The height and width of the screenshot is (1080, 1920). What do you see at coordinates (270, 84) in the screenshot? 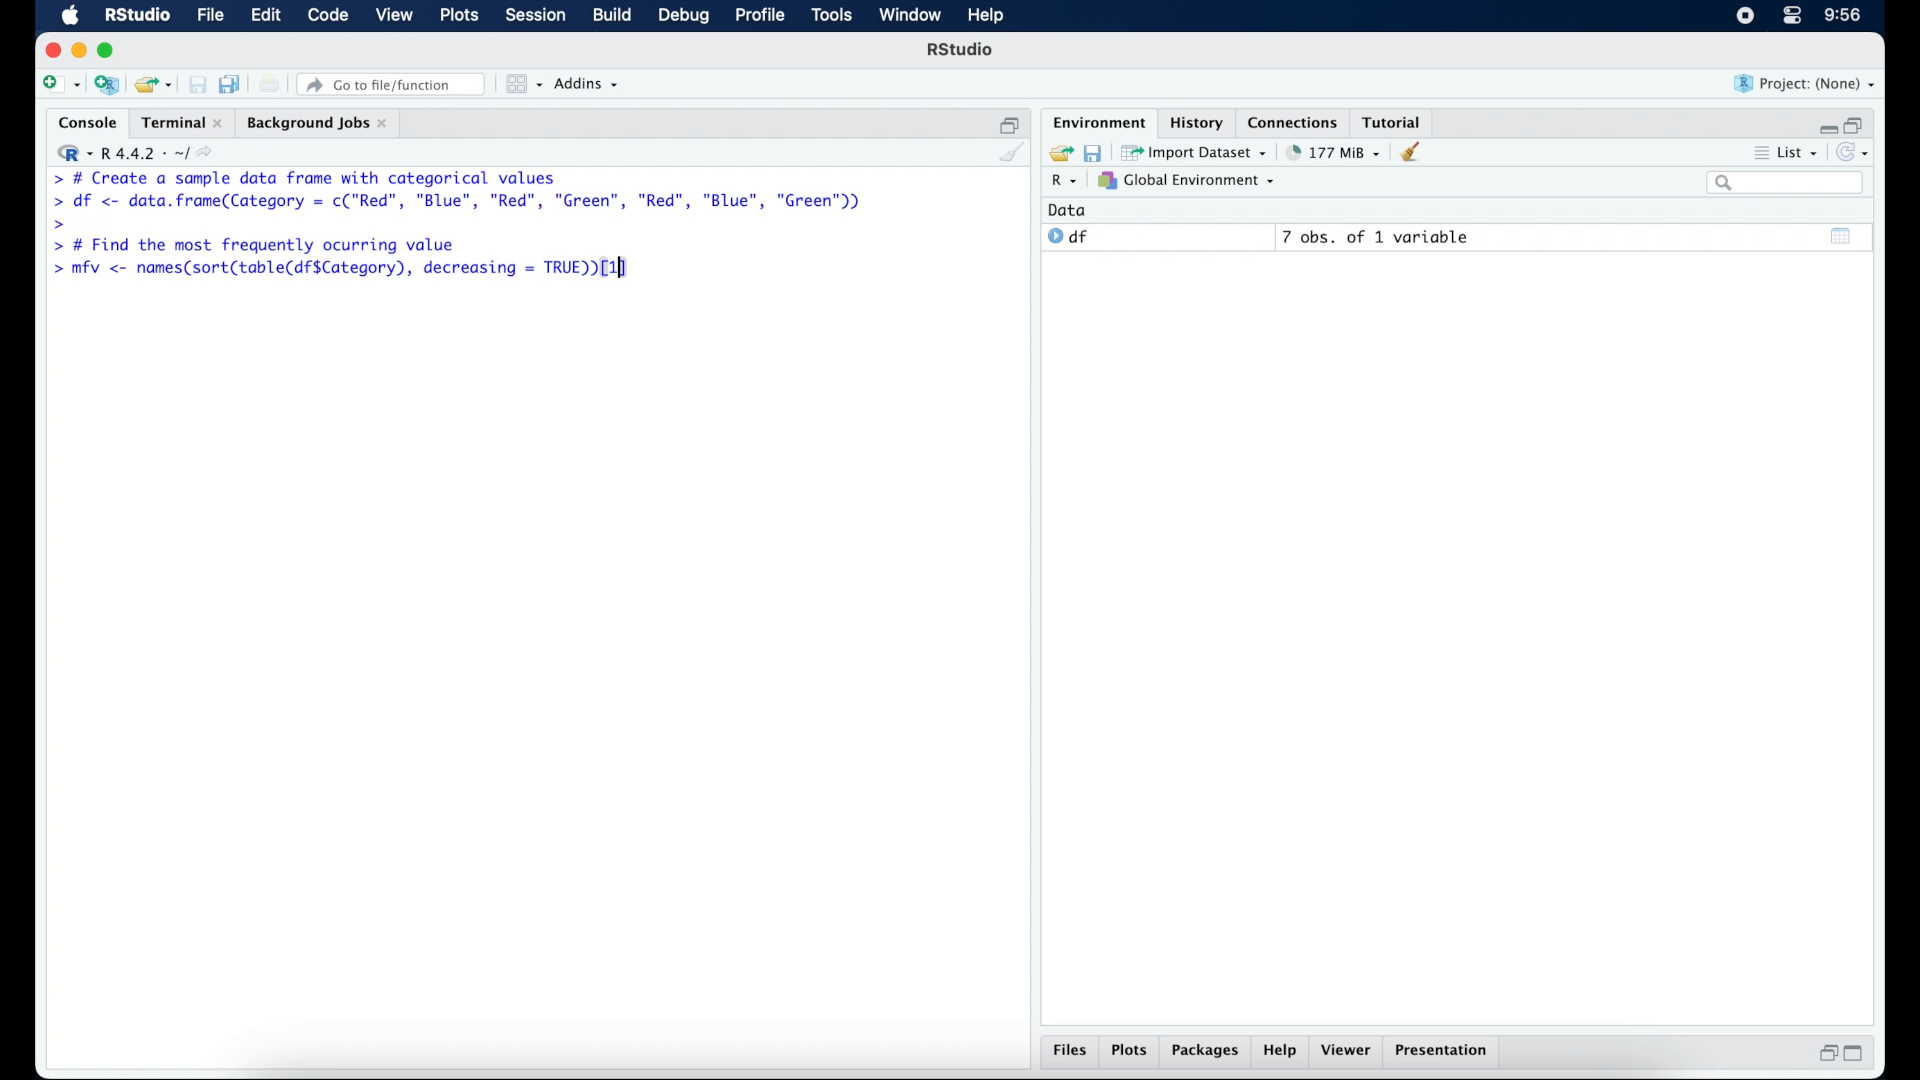
I see `print` at bounding box center [270, 84].